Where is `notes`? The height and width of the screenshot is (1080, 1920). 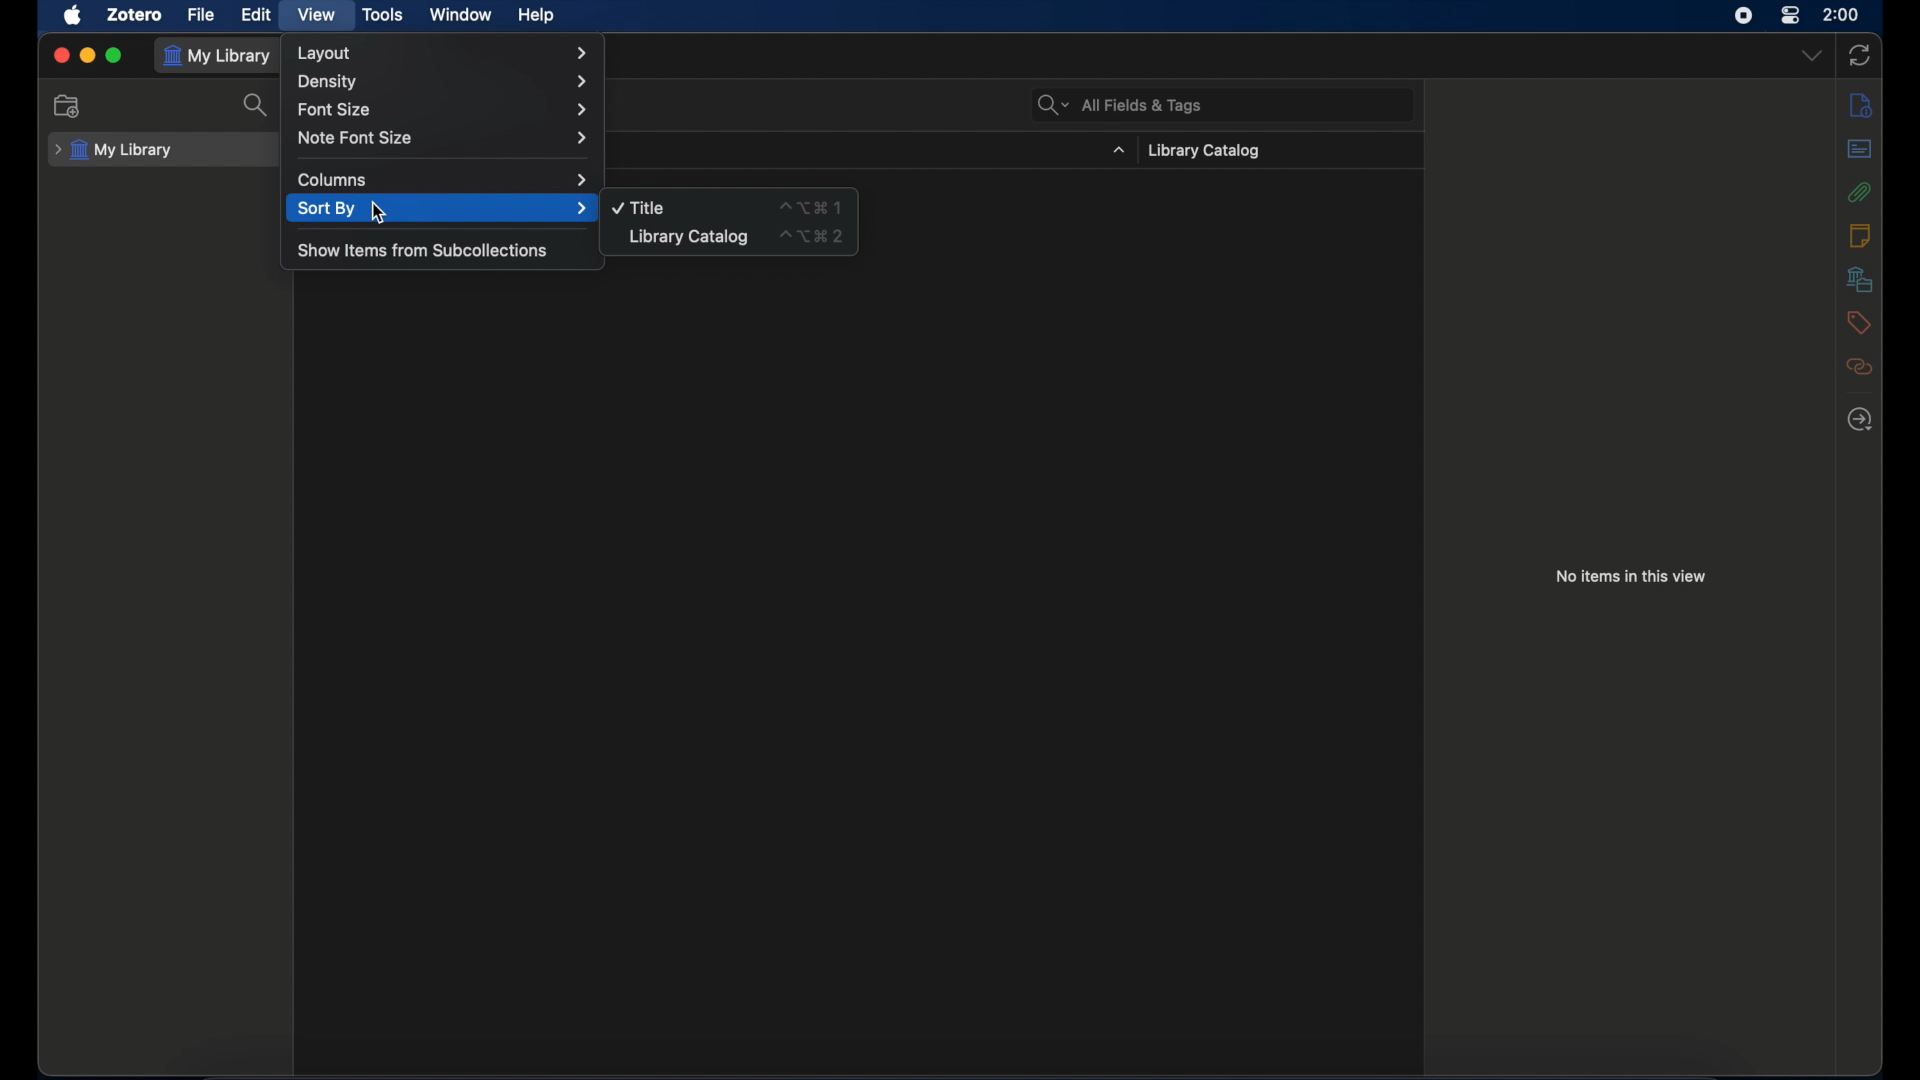
notes is located at coordinates (1861, 236).